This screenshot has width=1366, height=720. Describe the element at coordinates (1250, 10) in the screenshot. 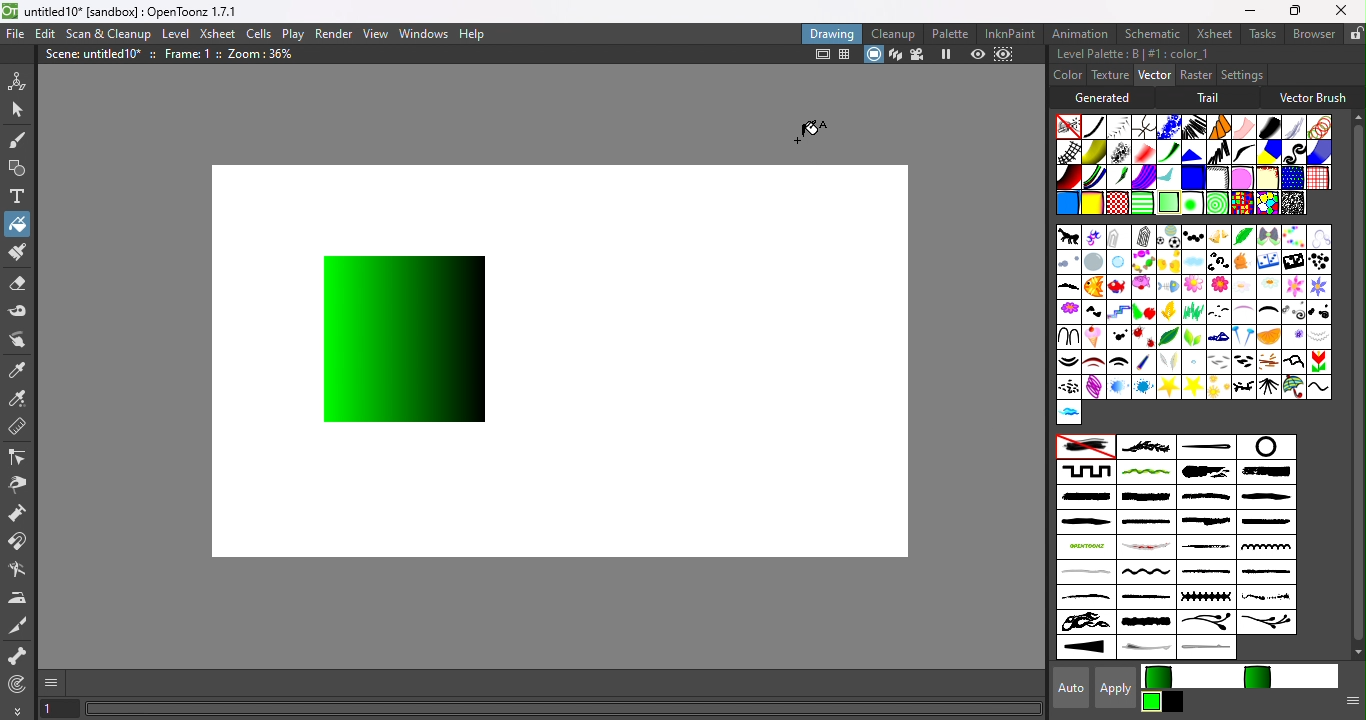

I see `Minimize` at that location.